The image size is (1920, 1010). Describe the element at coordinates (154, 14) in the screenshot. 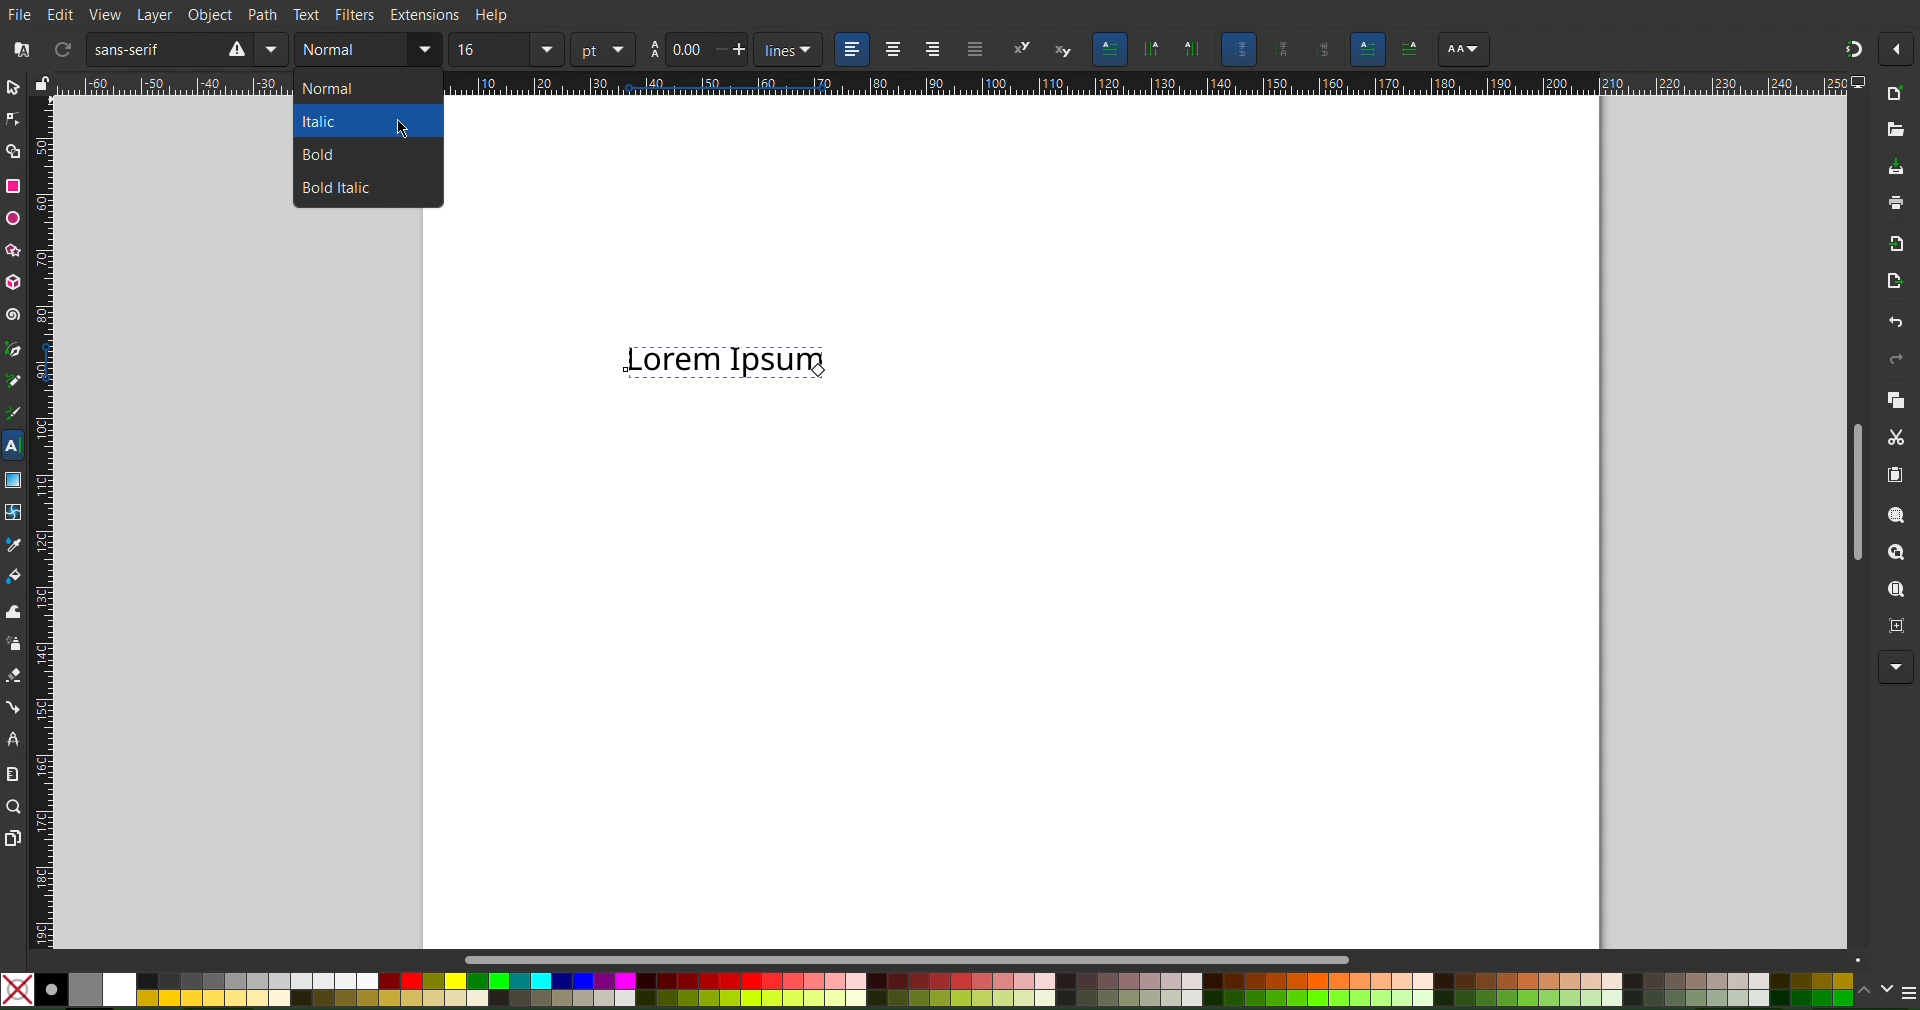

I see `Layer` at that location.